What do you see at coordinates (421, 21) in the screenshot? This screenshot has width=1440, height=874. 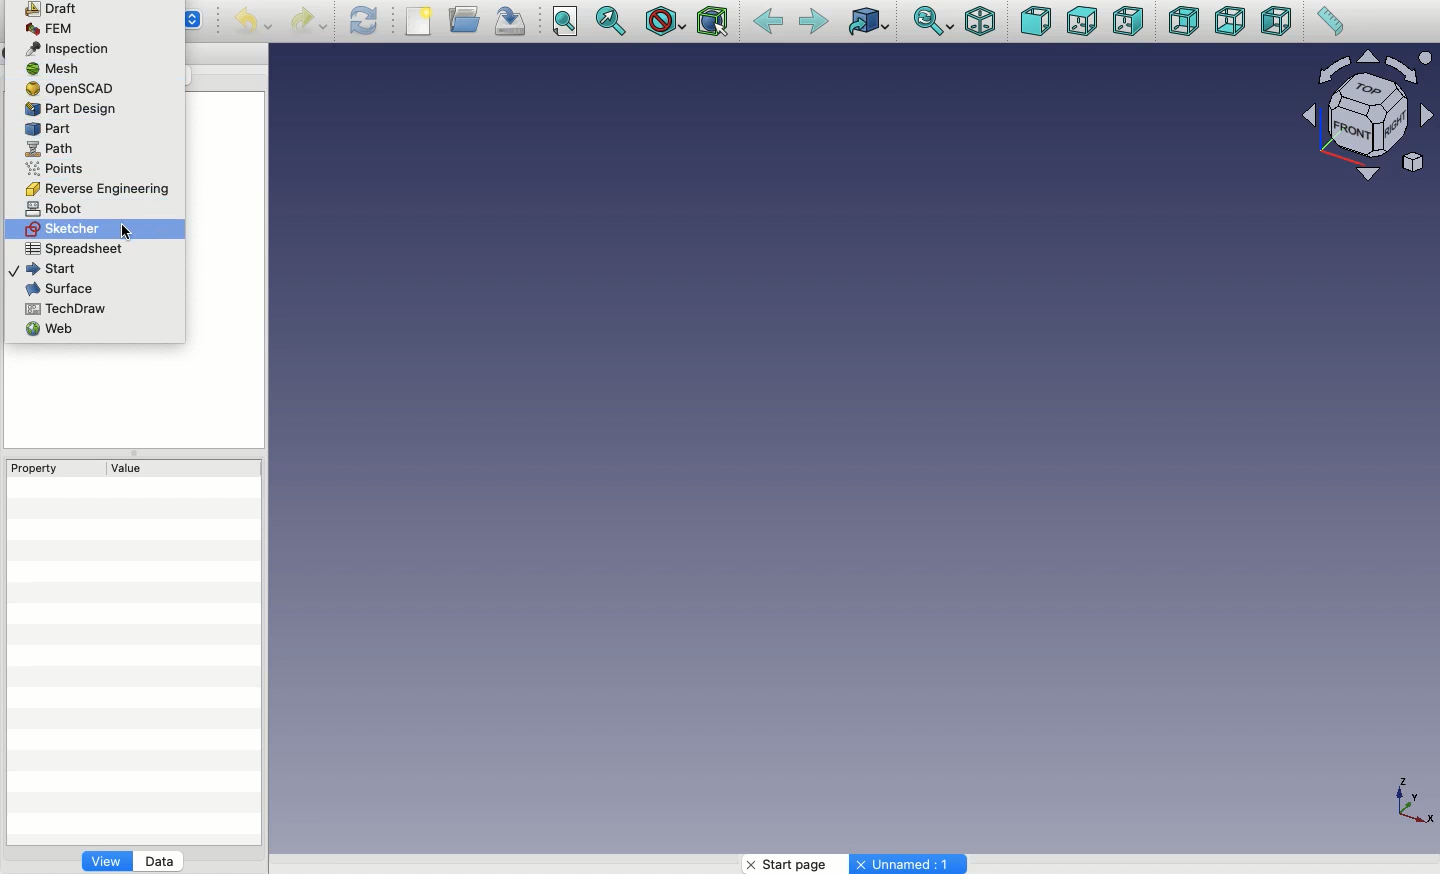 I see `New` at bounding box center [421, 21].